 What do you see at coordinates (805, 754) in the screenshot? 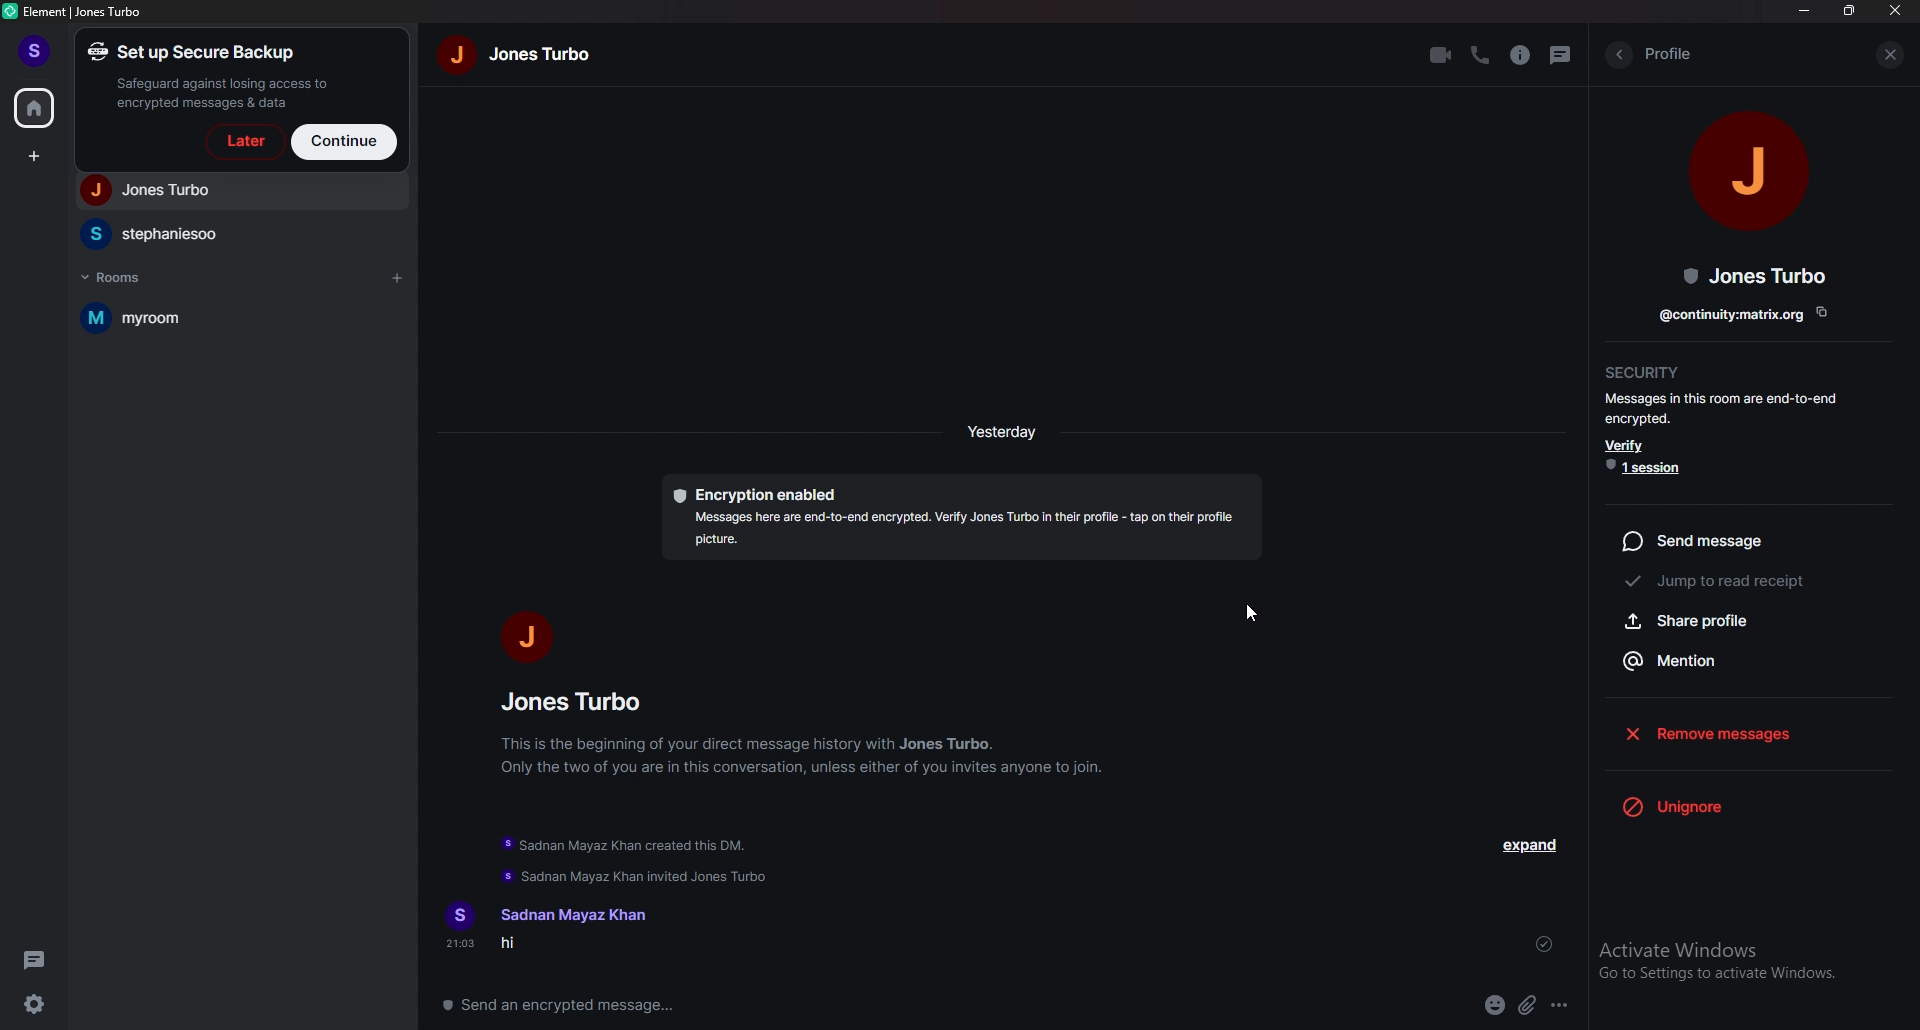
I see `info` at bounding box center [805, 754].